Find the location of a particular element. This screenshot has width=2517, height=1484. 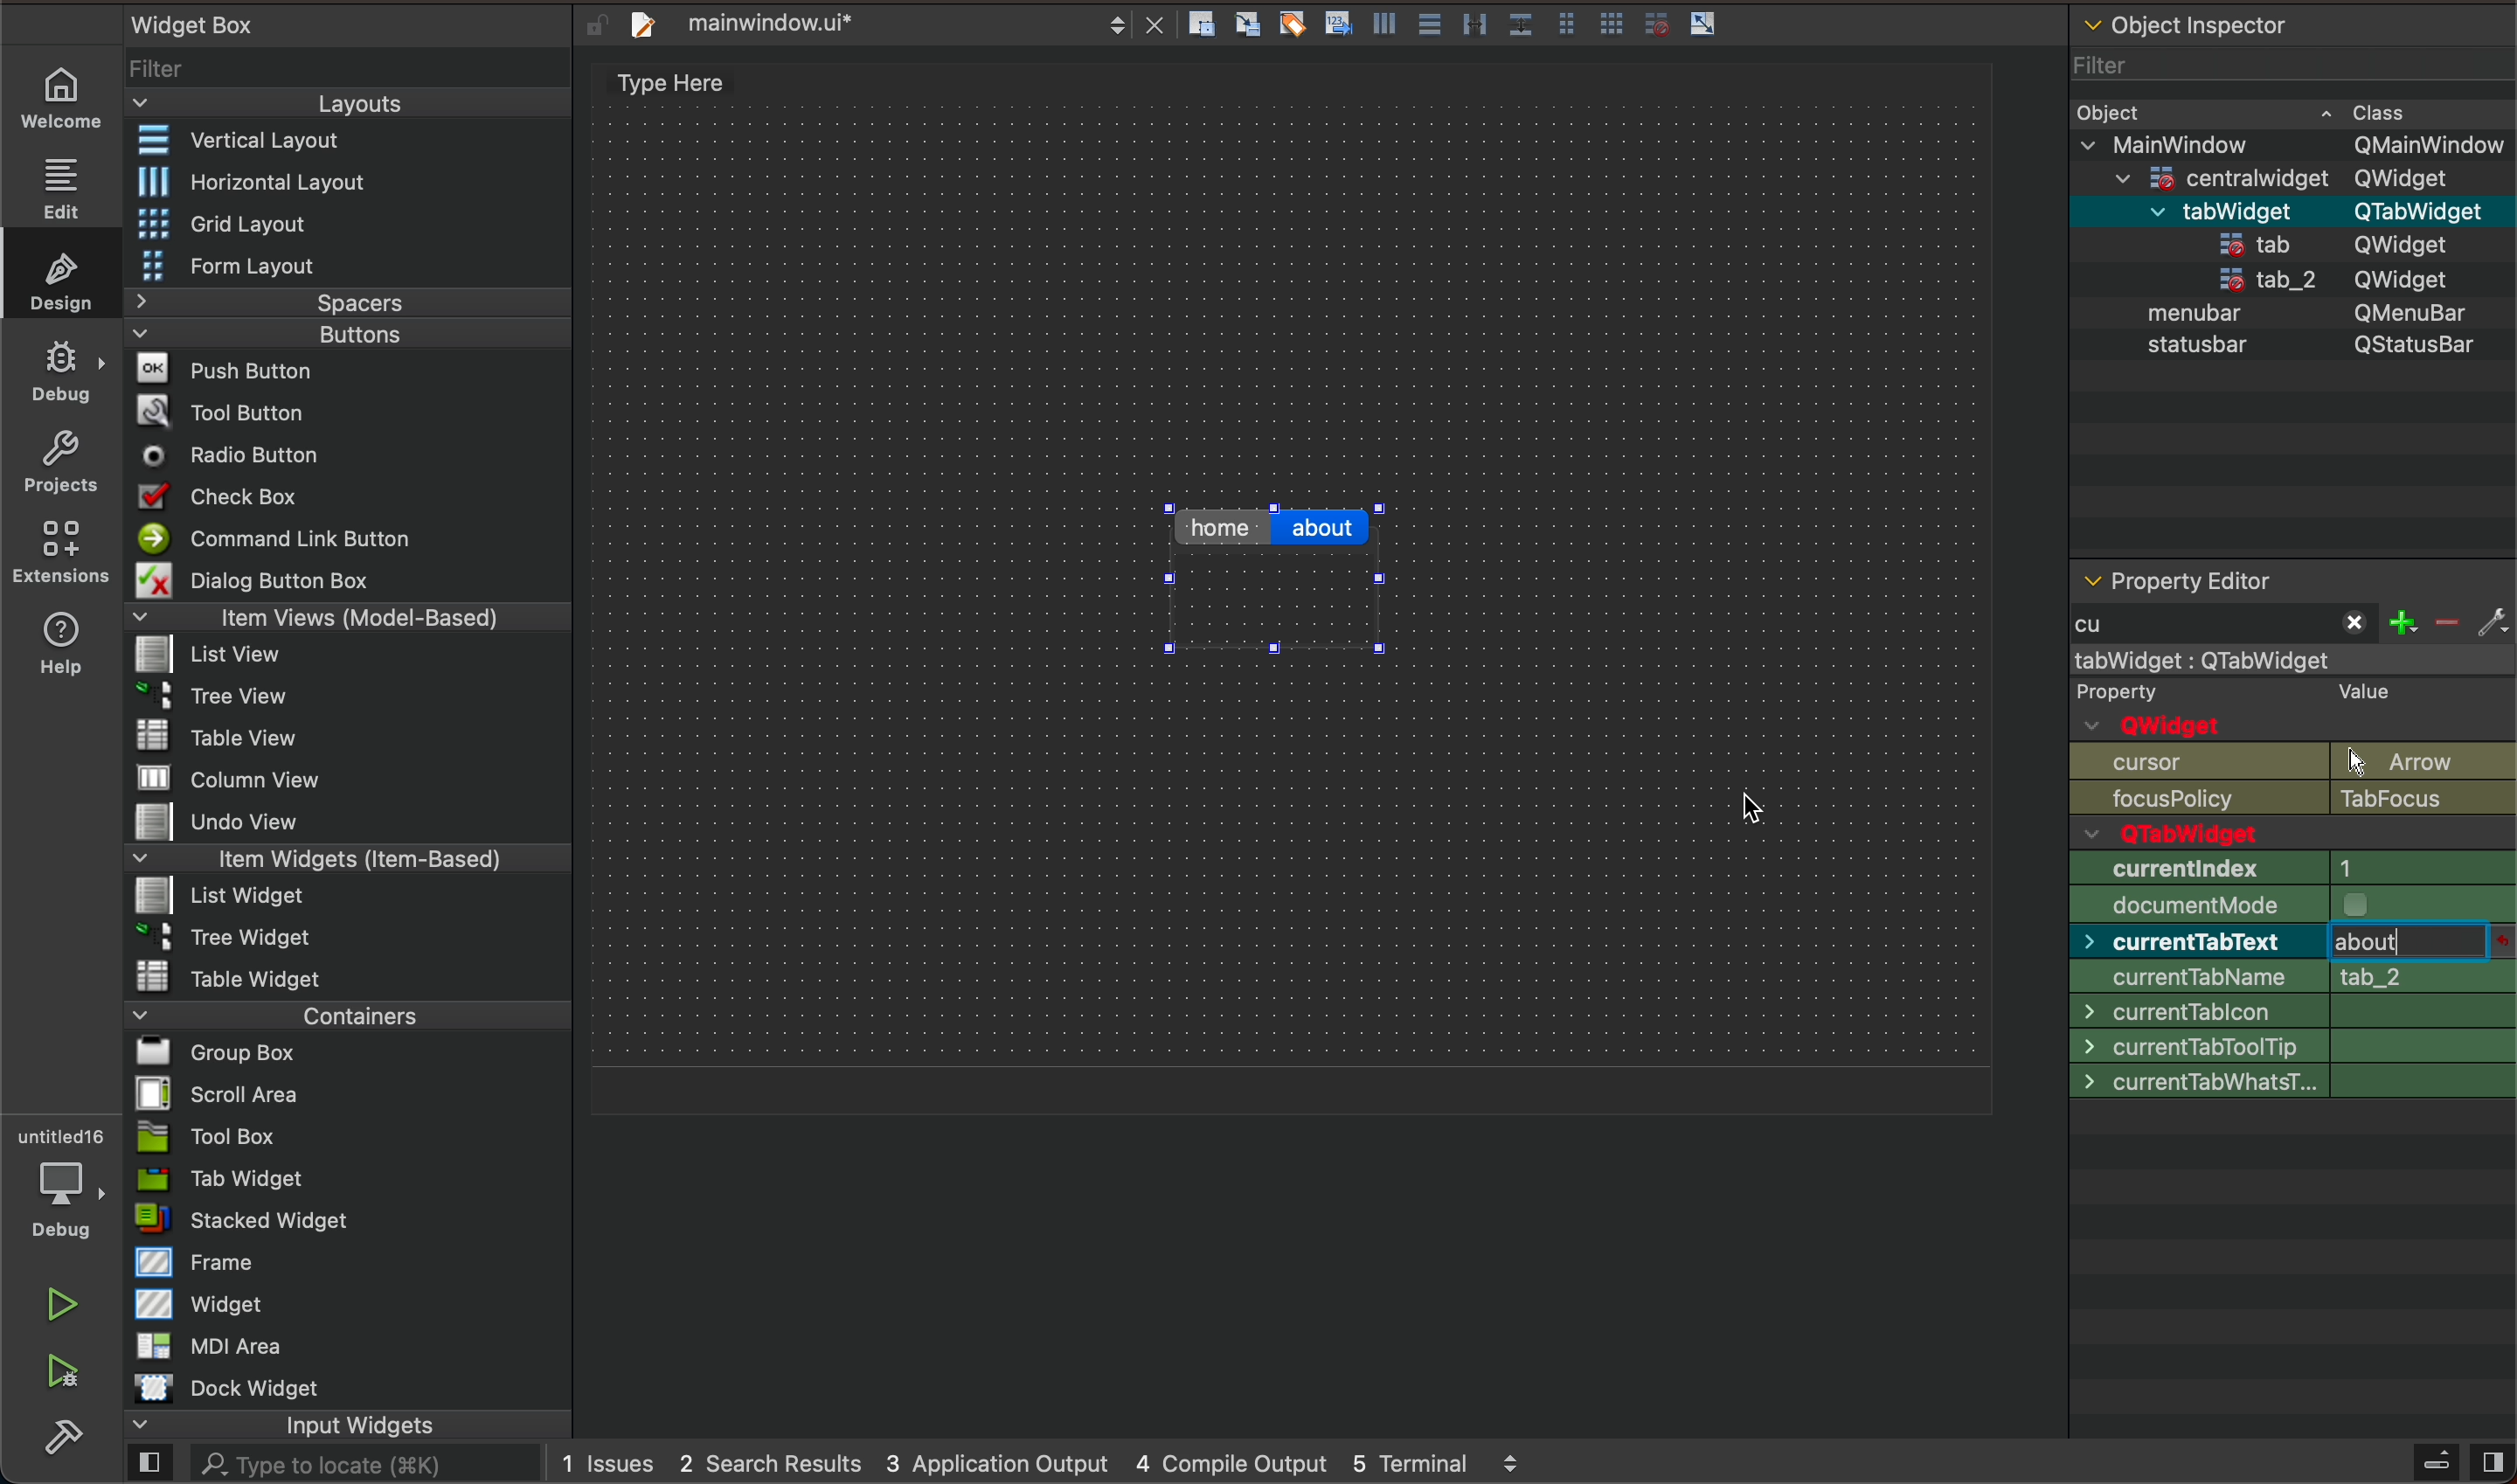

file tab is located at coordinates (886, 24).